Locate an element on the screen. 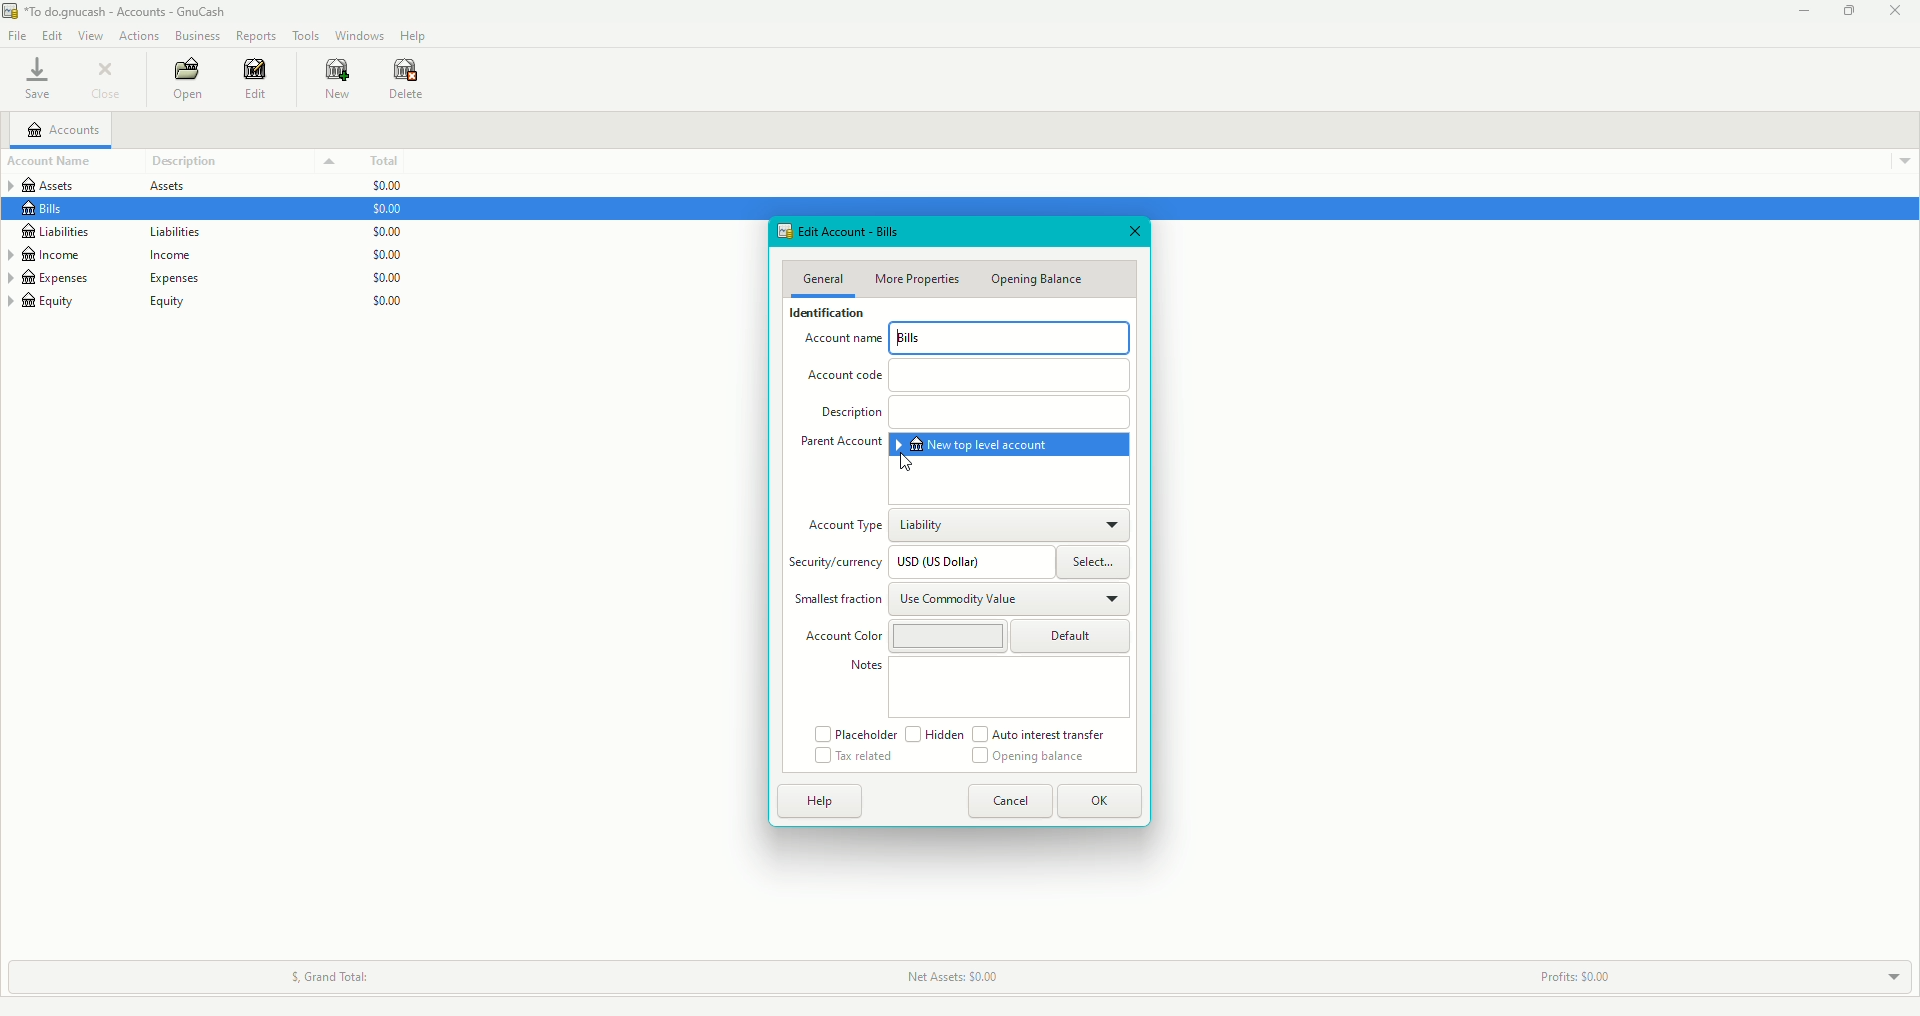 The width and height of the screenshot is (1920, 1016). Tax related is located at coordinates (854, 756).